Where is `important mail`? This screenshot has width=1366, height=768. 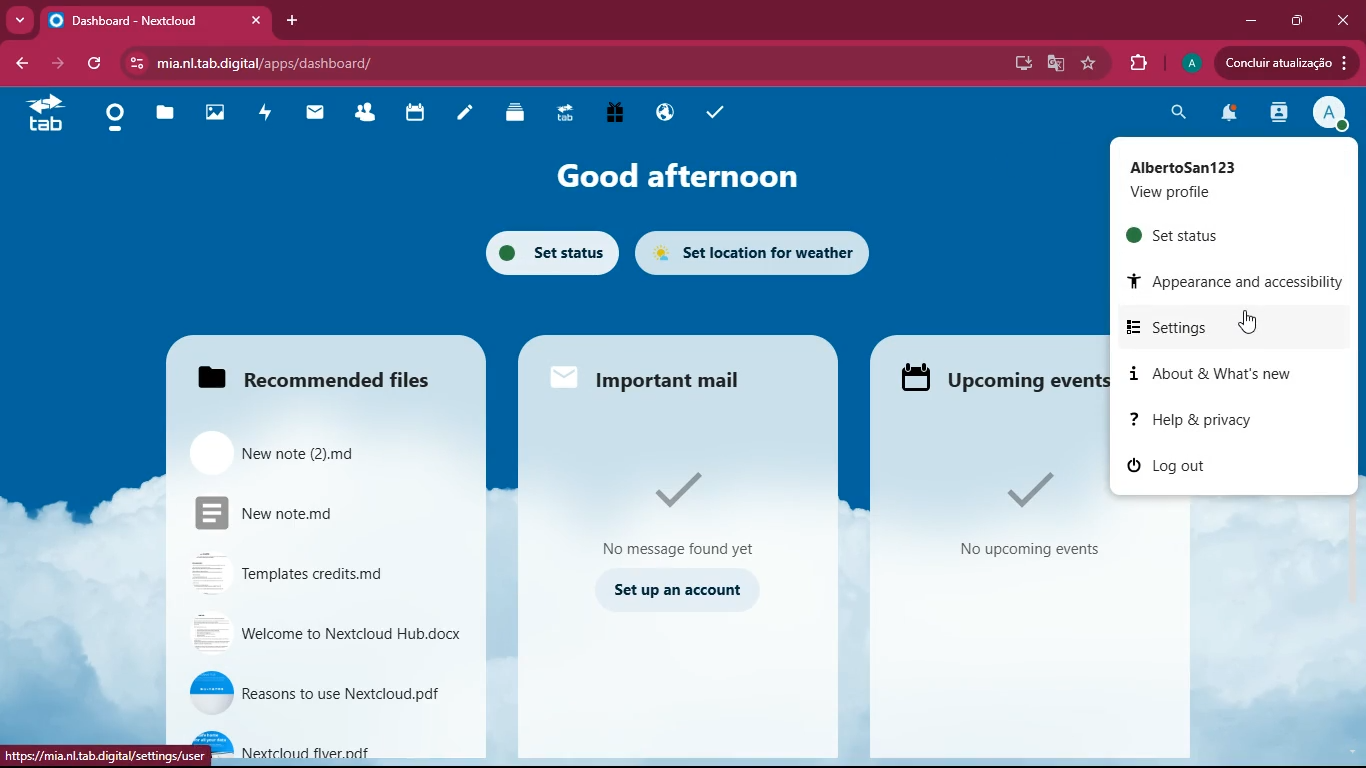
important mail is located at coordinates (674, 376).